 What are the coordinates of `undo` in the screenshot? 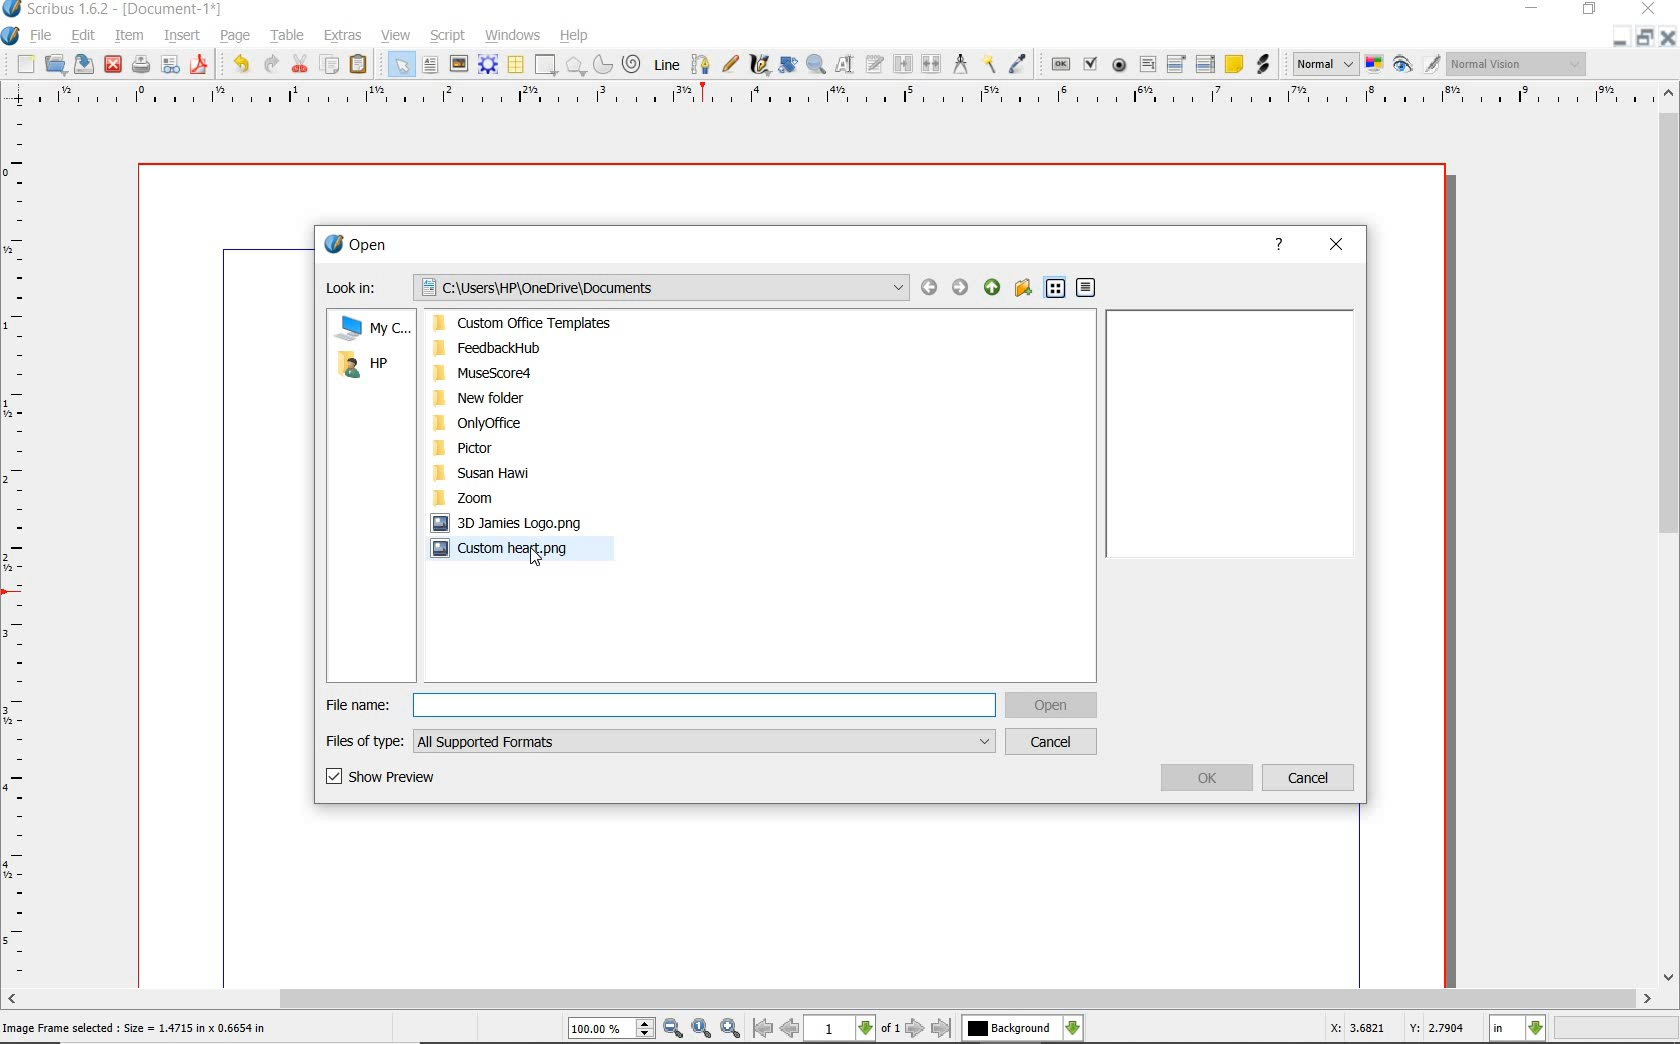 It's located at (240, 64).